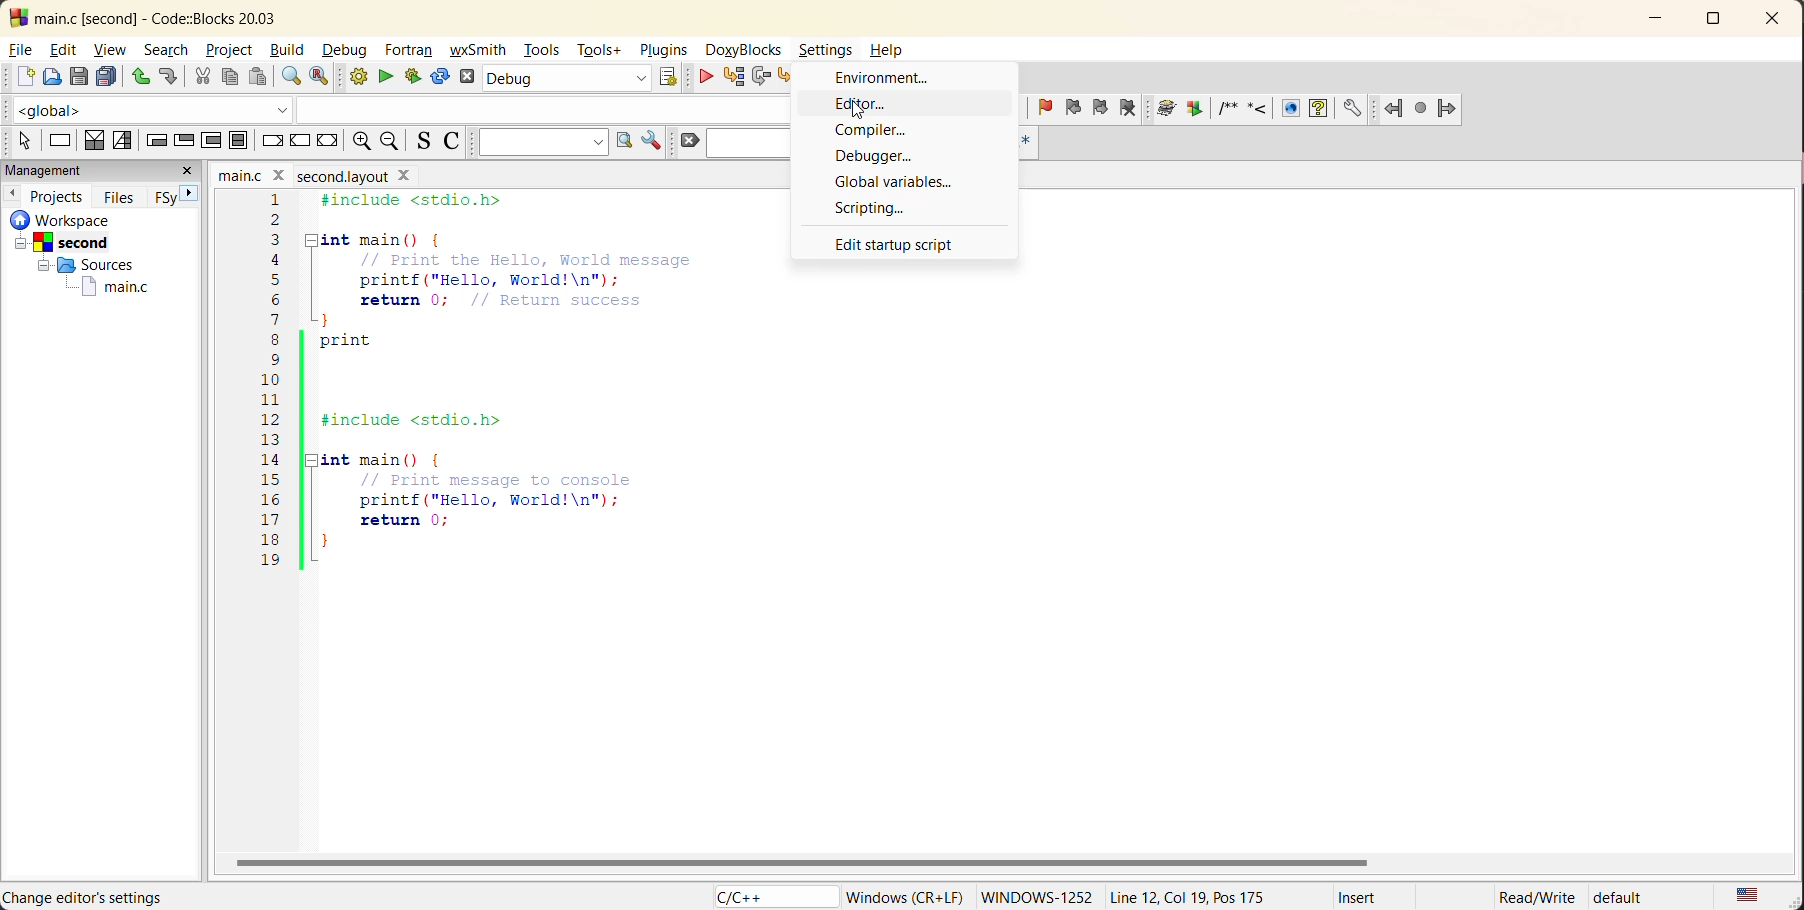  I want to click on code editor, so click(469, 395).